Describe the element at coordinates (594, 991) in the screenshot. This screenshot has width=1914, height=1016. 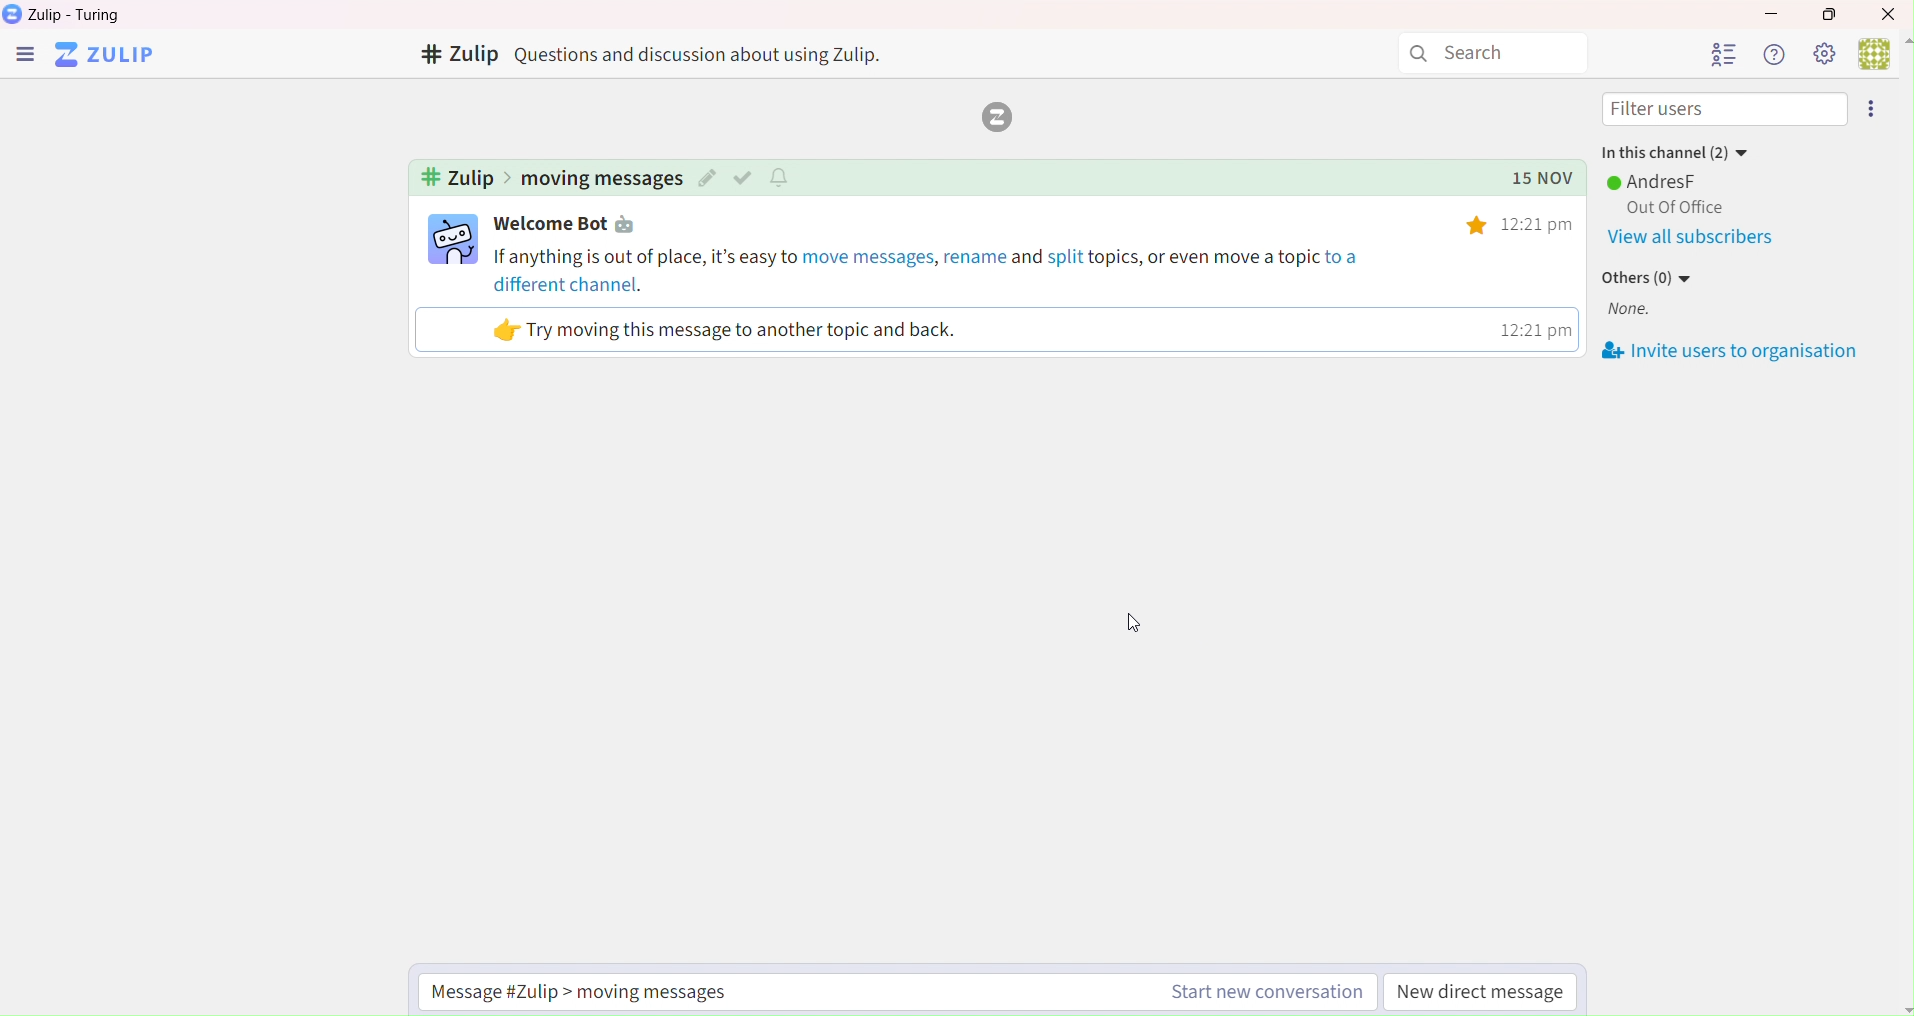
I see `Message #Zulip > moving messages` at that location.